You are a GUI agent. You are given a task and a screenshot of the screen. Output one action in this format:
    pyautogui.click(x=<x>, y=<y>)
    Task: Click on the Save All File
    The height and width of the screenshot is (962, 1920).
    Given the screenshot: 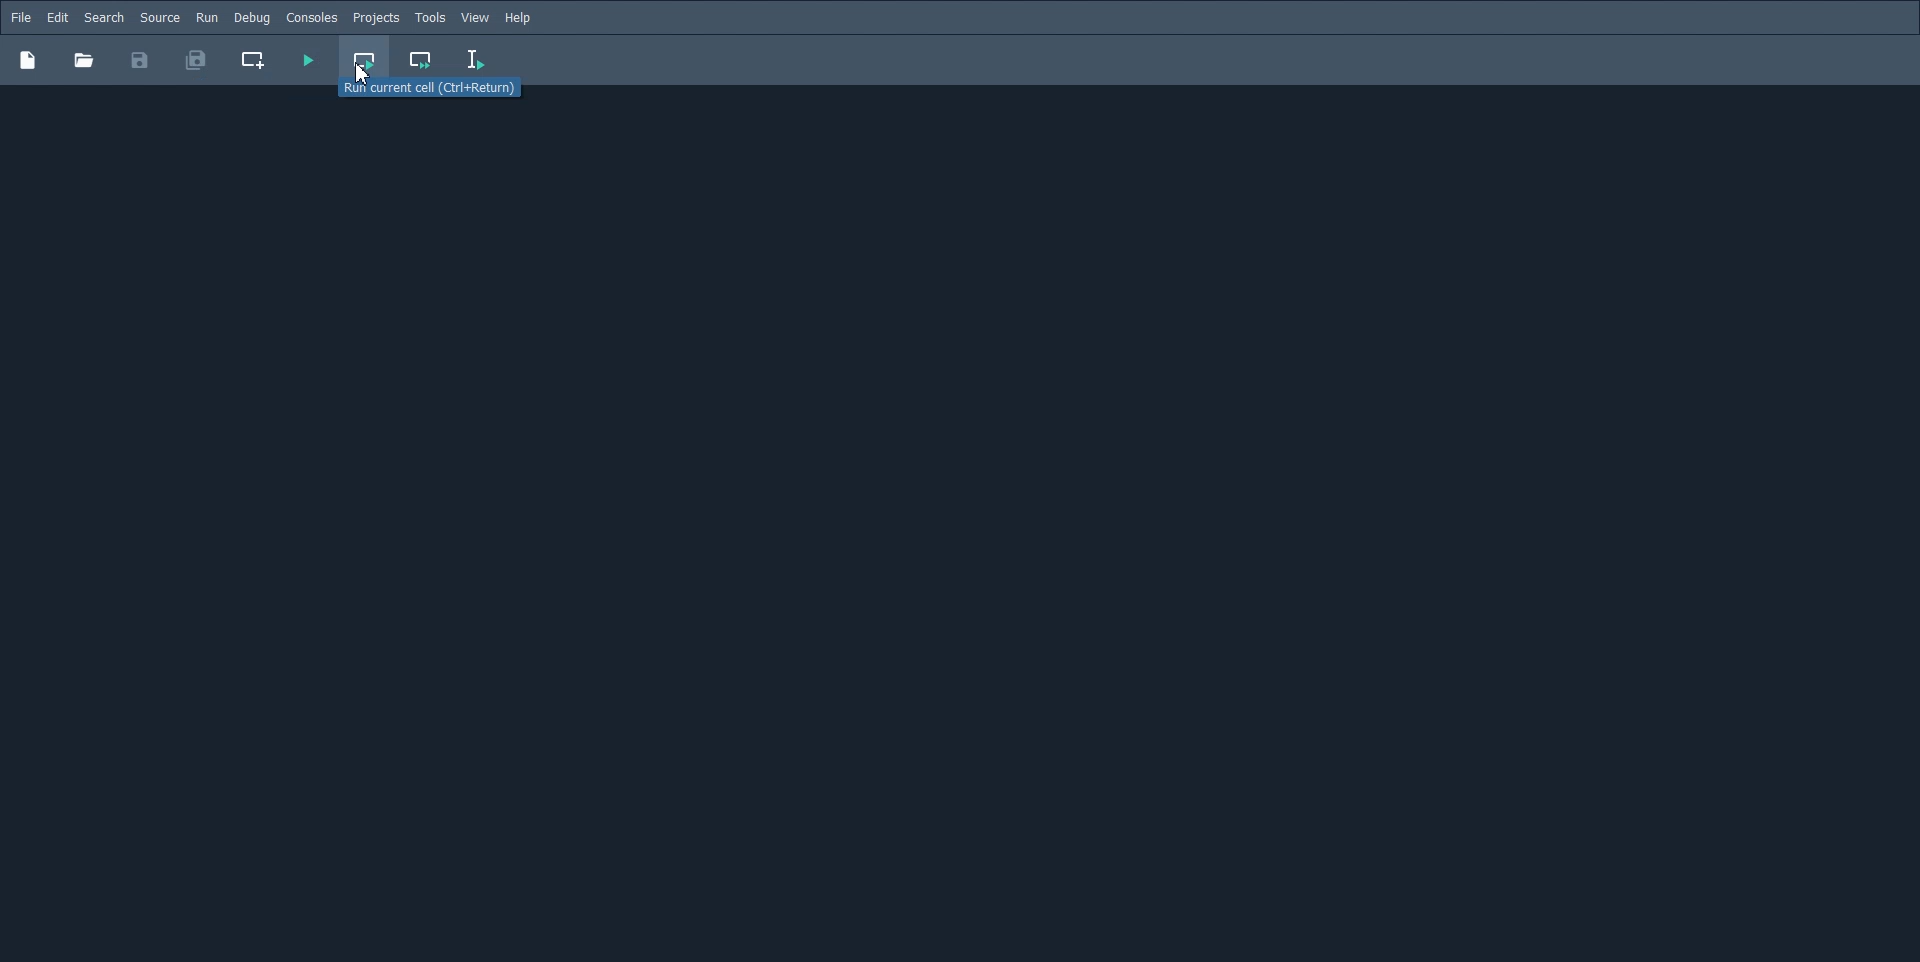 What is the action you would take?
    pyautogui.click(x=194, y=60)
    